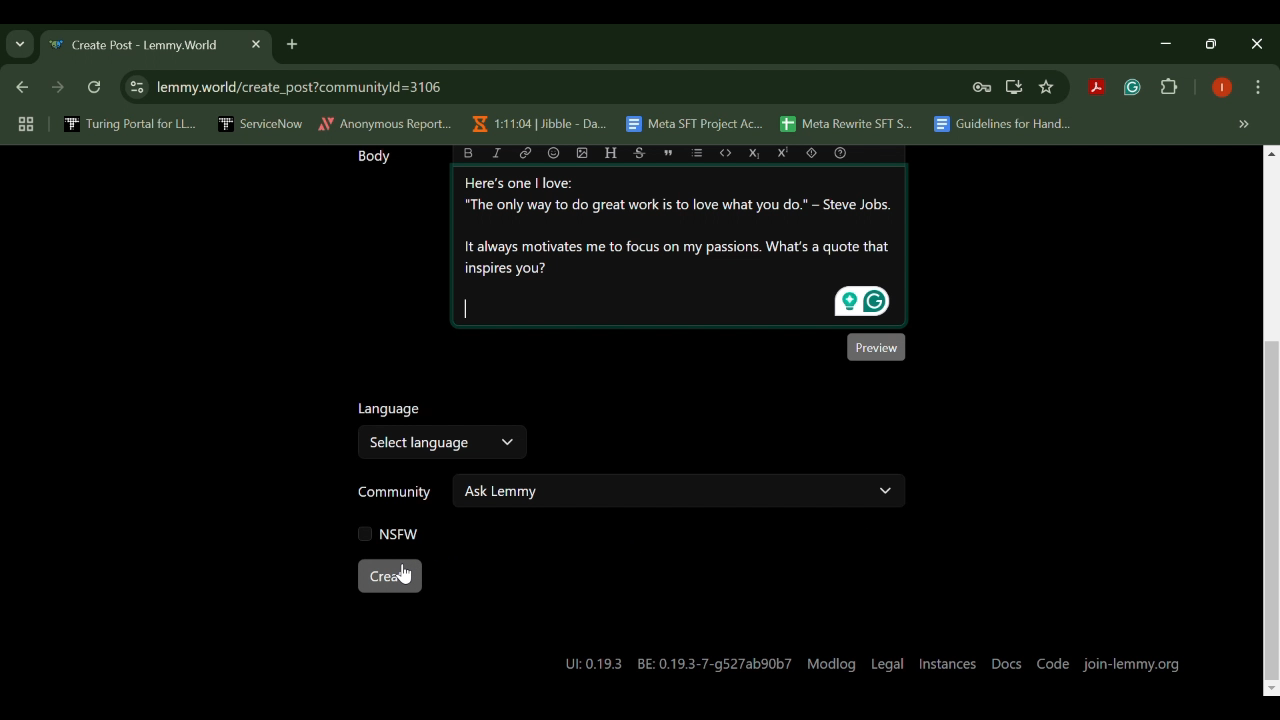  I want to click on Hidden bookmarks, so click(1246, 125).